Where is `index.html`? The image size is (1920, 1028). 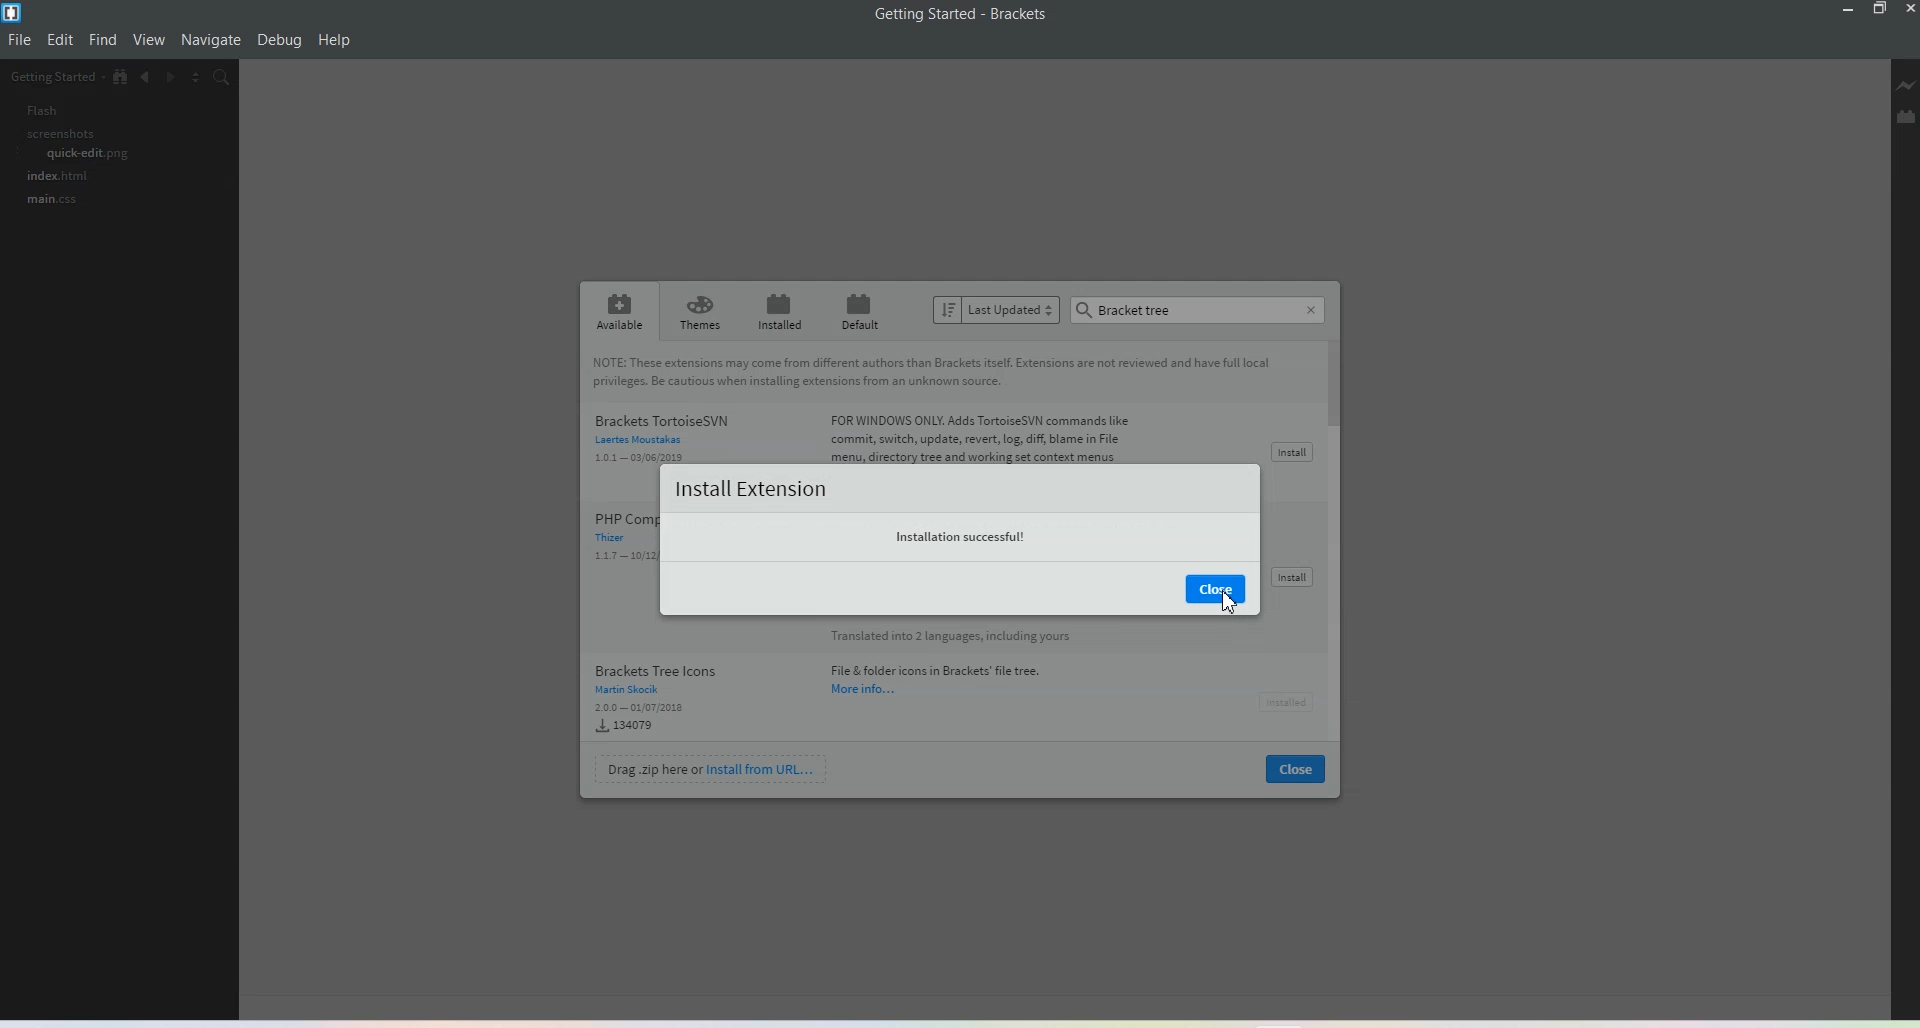
index.html is located at coordinates (53, 178).